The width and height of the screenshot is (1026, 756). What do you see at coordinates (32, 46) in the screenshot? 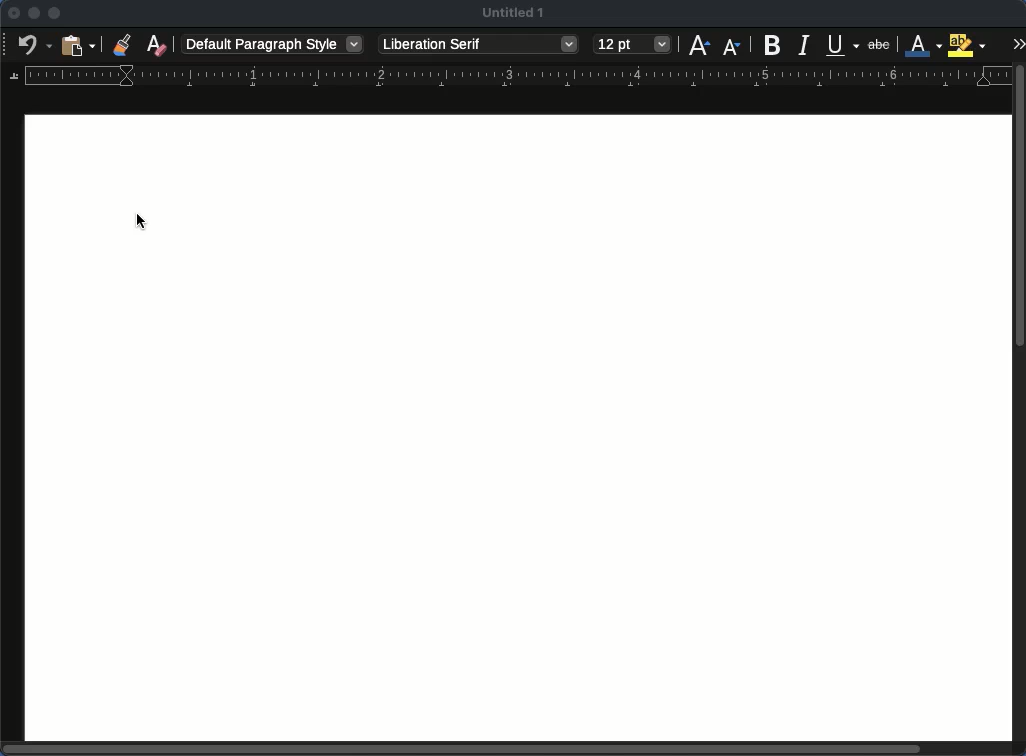
I see `undo` at bounding box center [32, 46].